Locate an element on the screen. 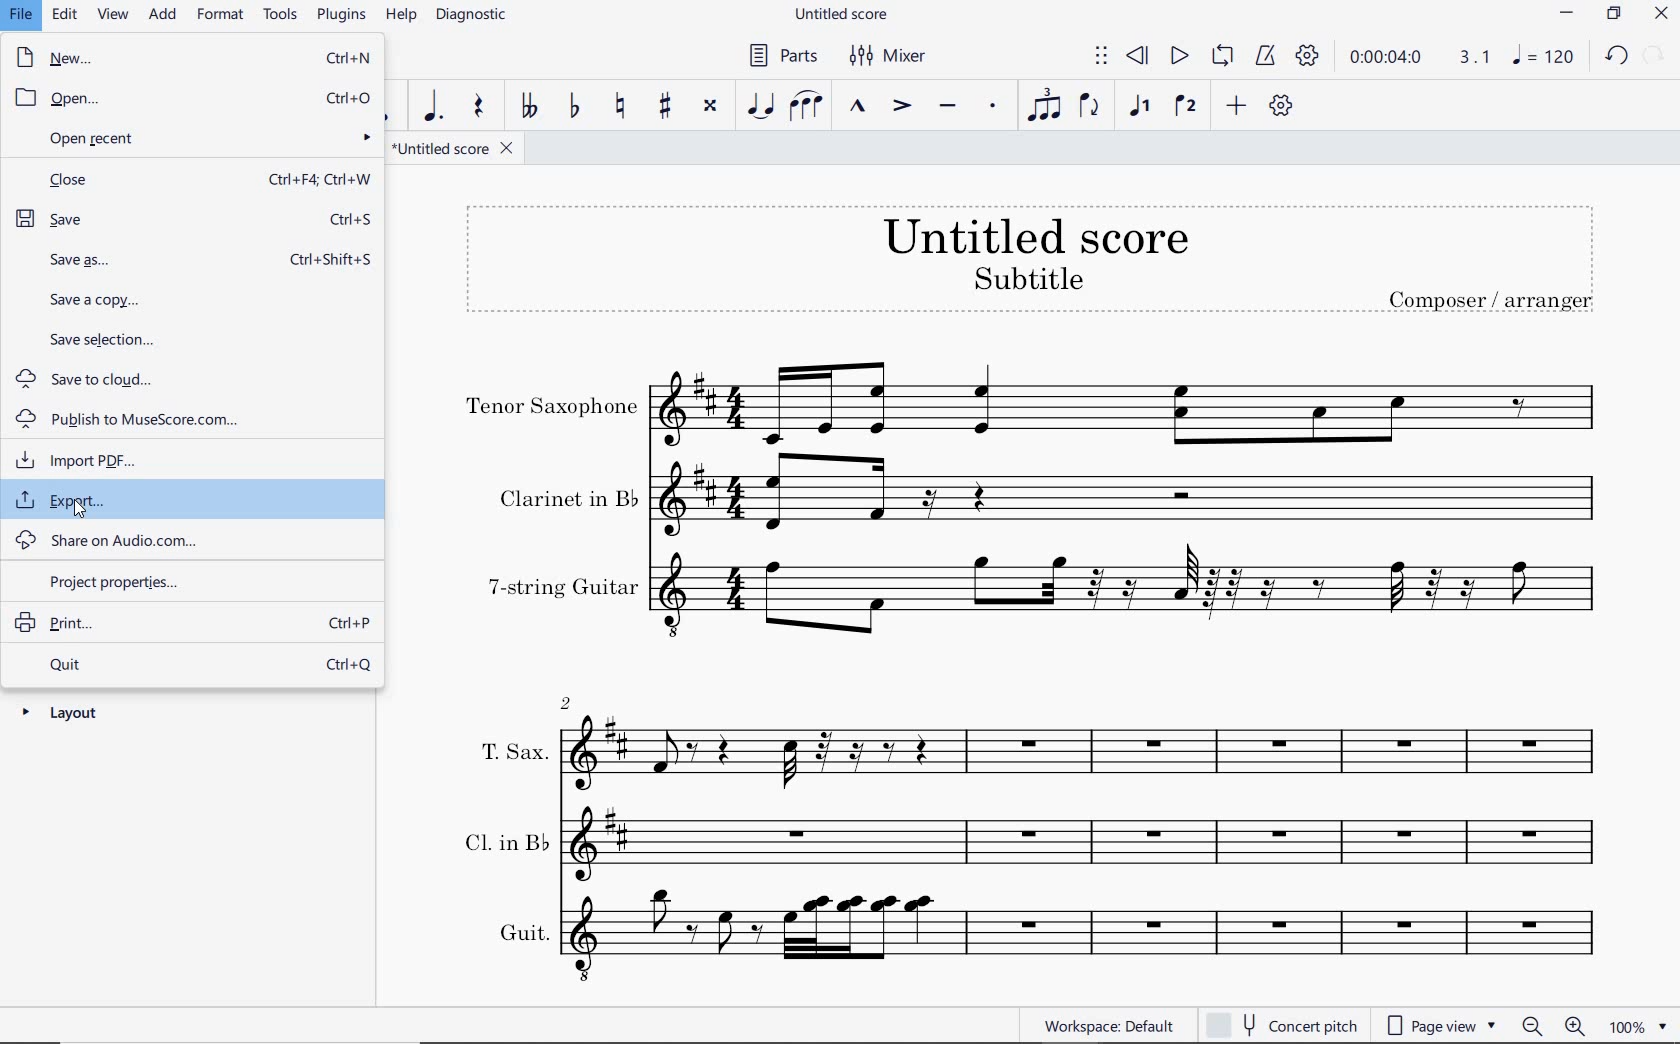 This screenshot has width=1680, height=1044. new is located at coordinates (200, 59).